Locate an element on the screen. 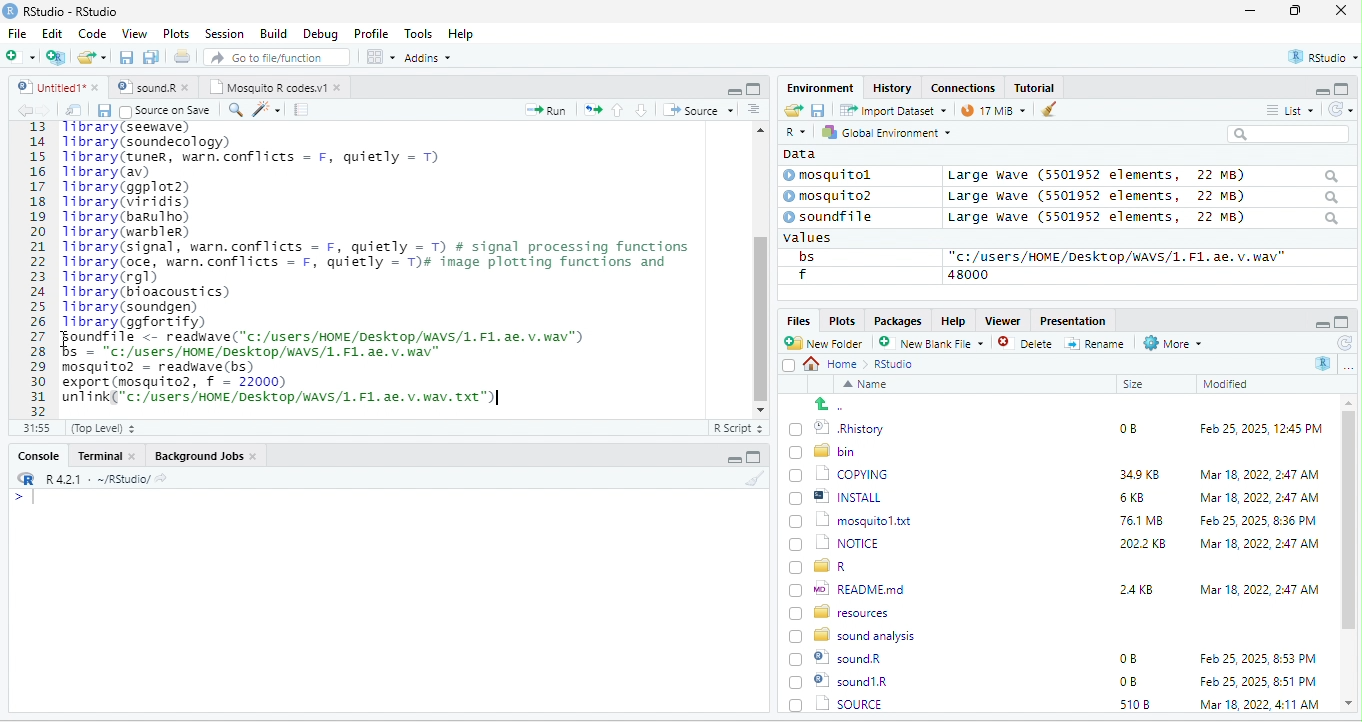 The image size is (1362, 722).  Name is located at coordinates (869, 386).